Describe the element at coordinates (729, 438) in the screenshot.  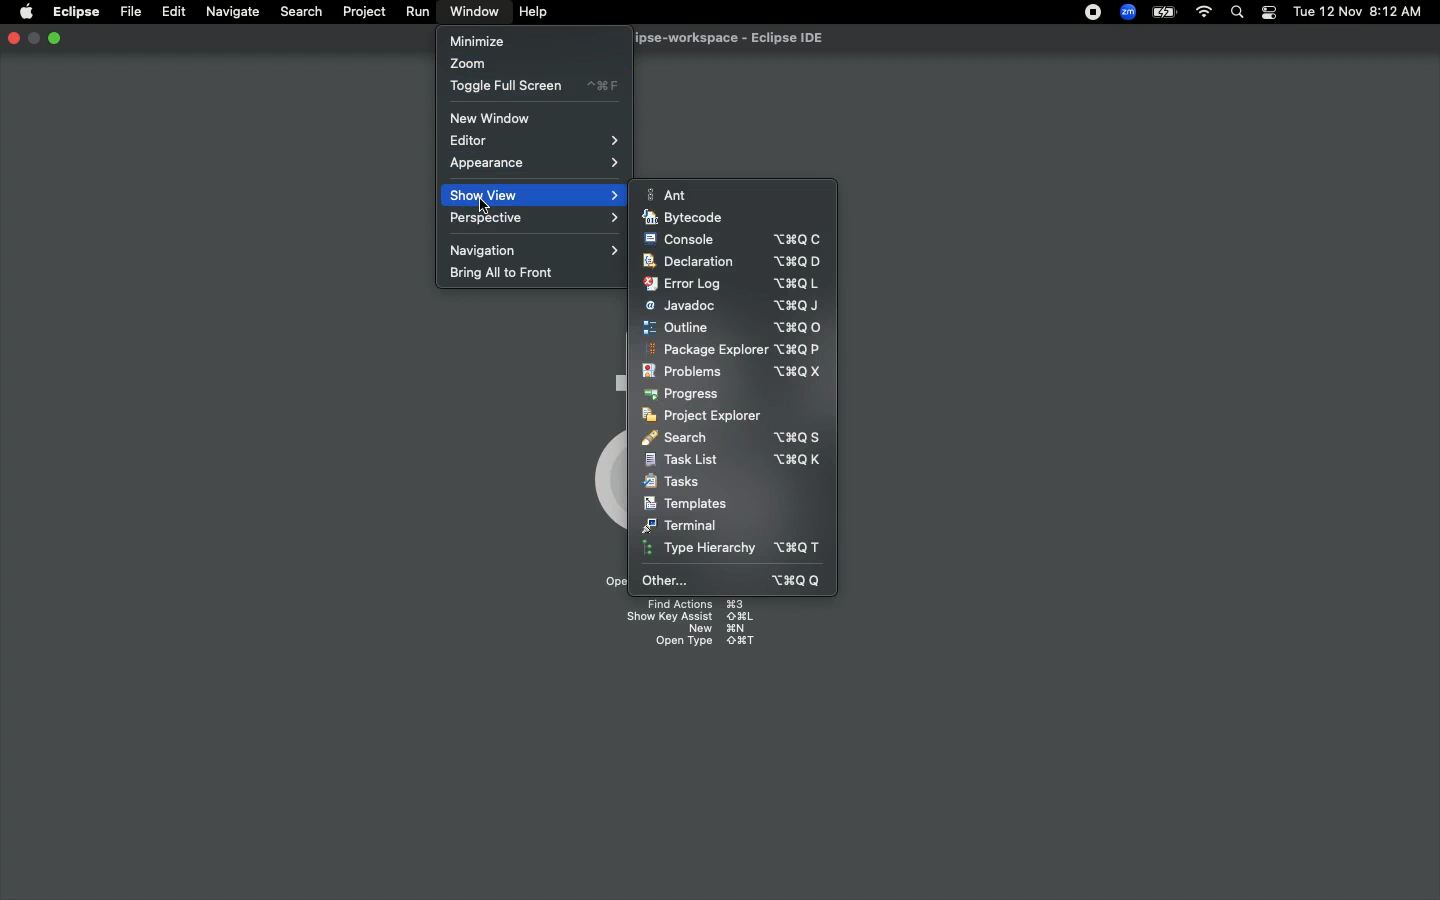
I see `Search` at that location.